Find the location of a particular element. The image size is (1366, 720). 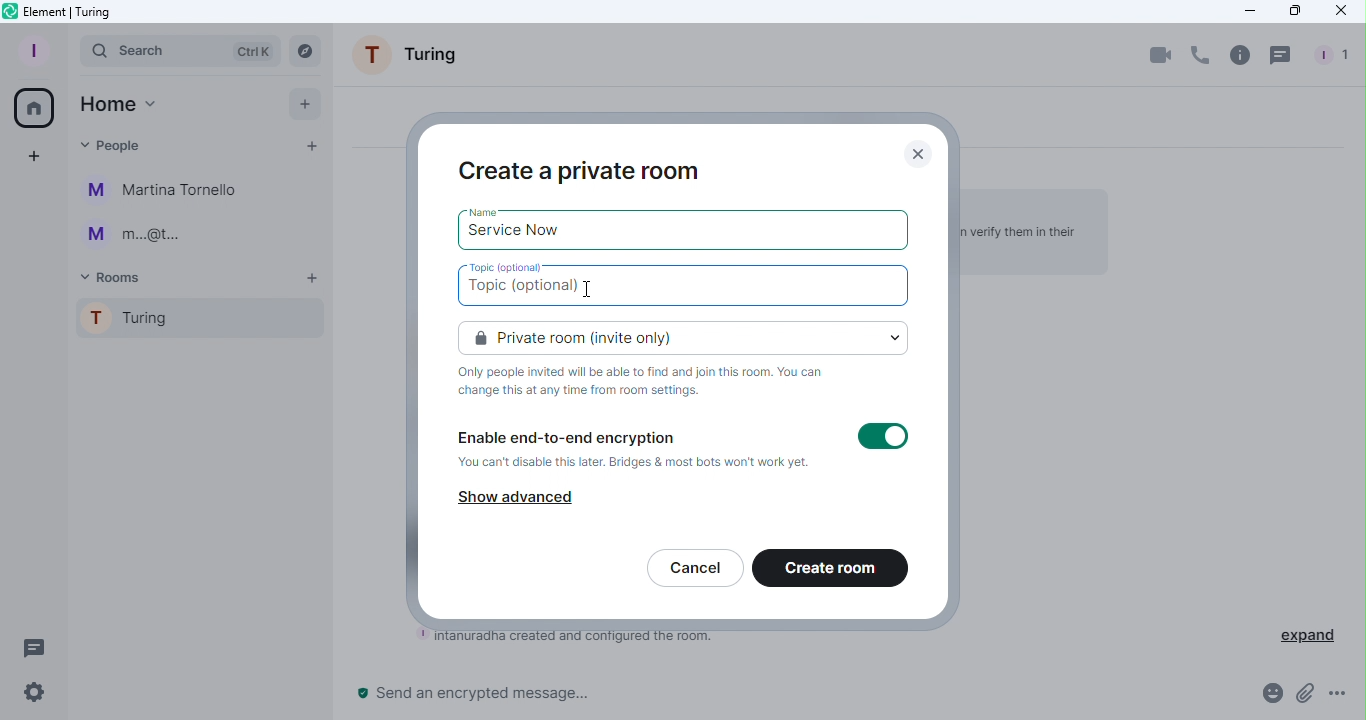

m...@t.. is located at coordinates (130, 235).